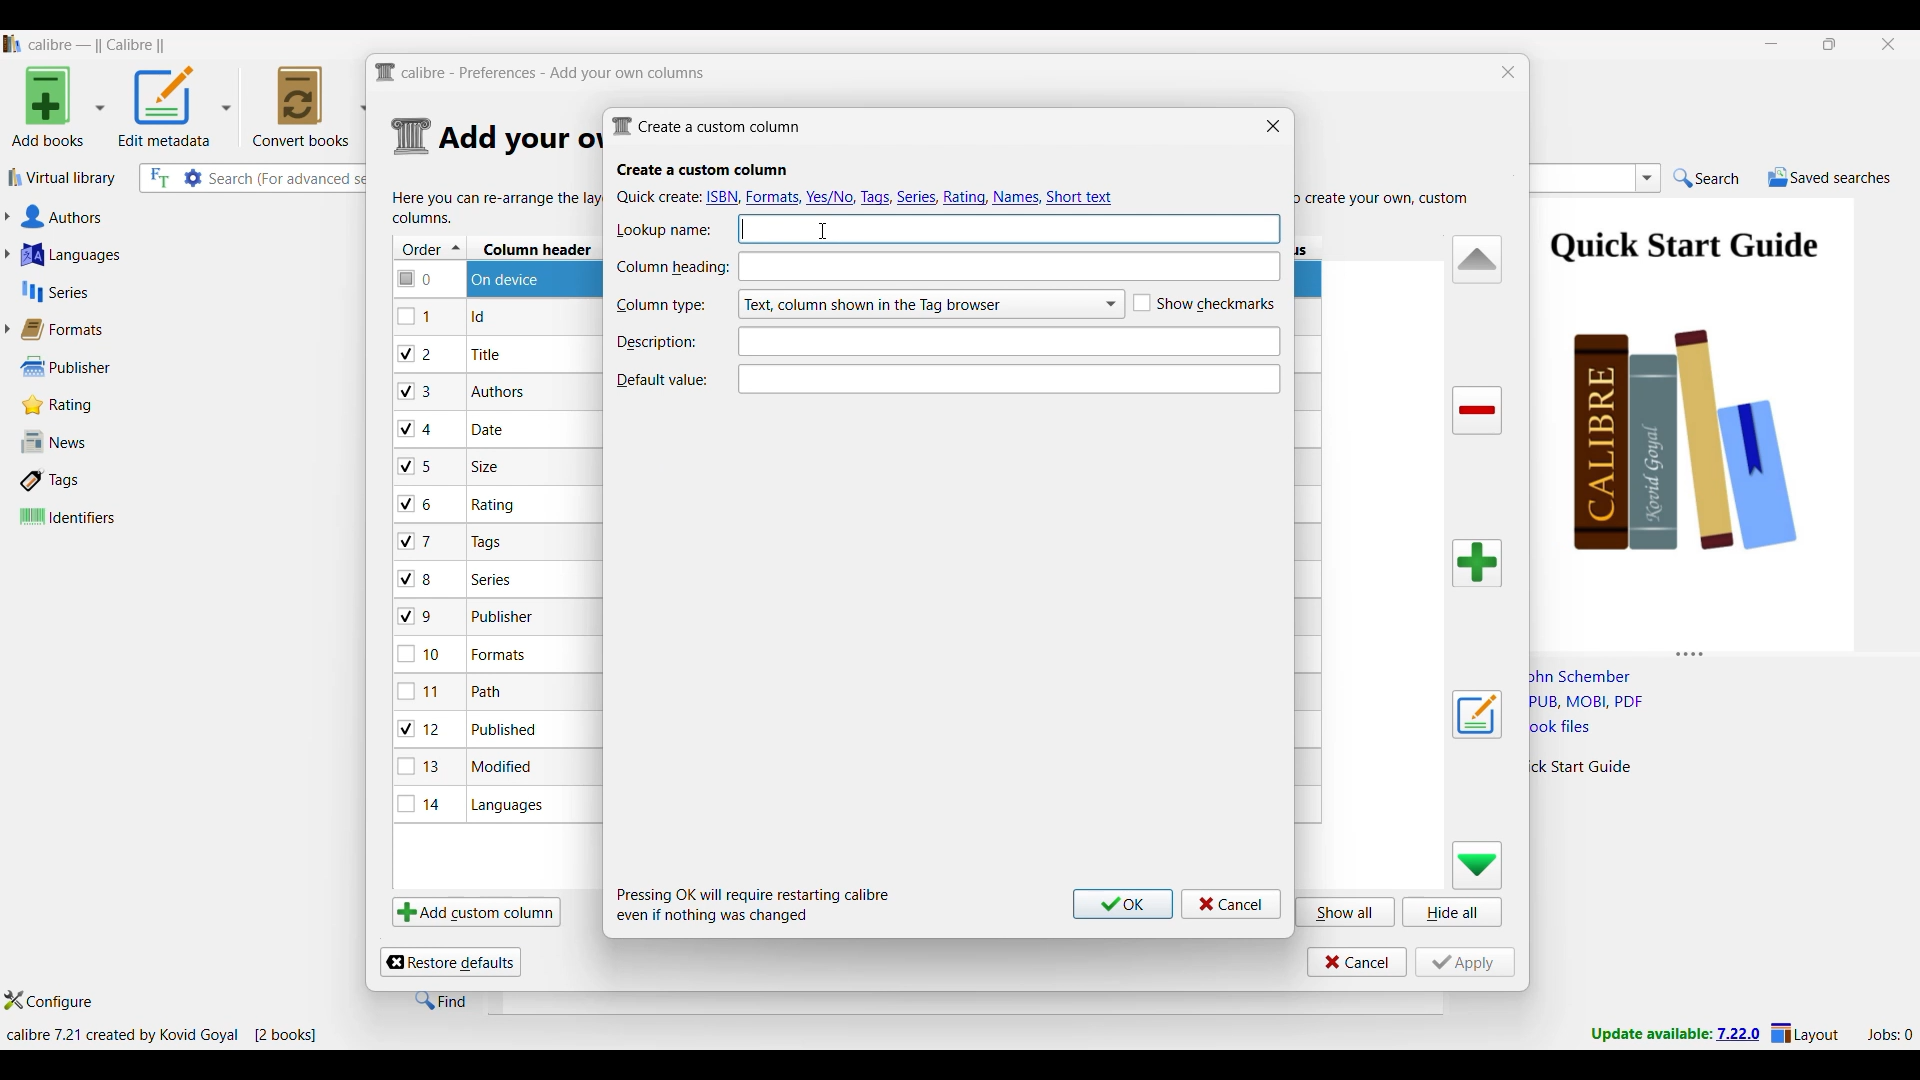 The height and width of the screenshot is (1080, 1920). What do you see at coordinates (1675, 1033) in the screenshot?
I see `New version update notifcation` at bounding box center [1675, 1033].